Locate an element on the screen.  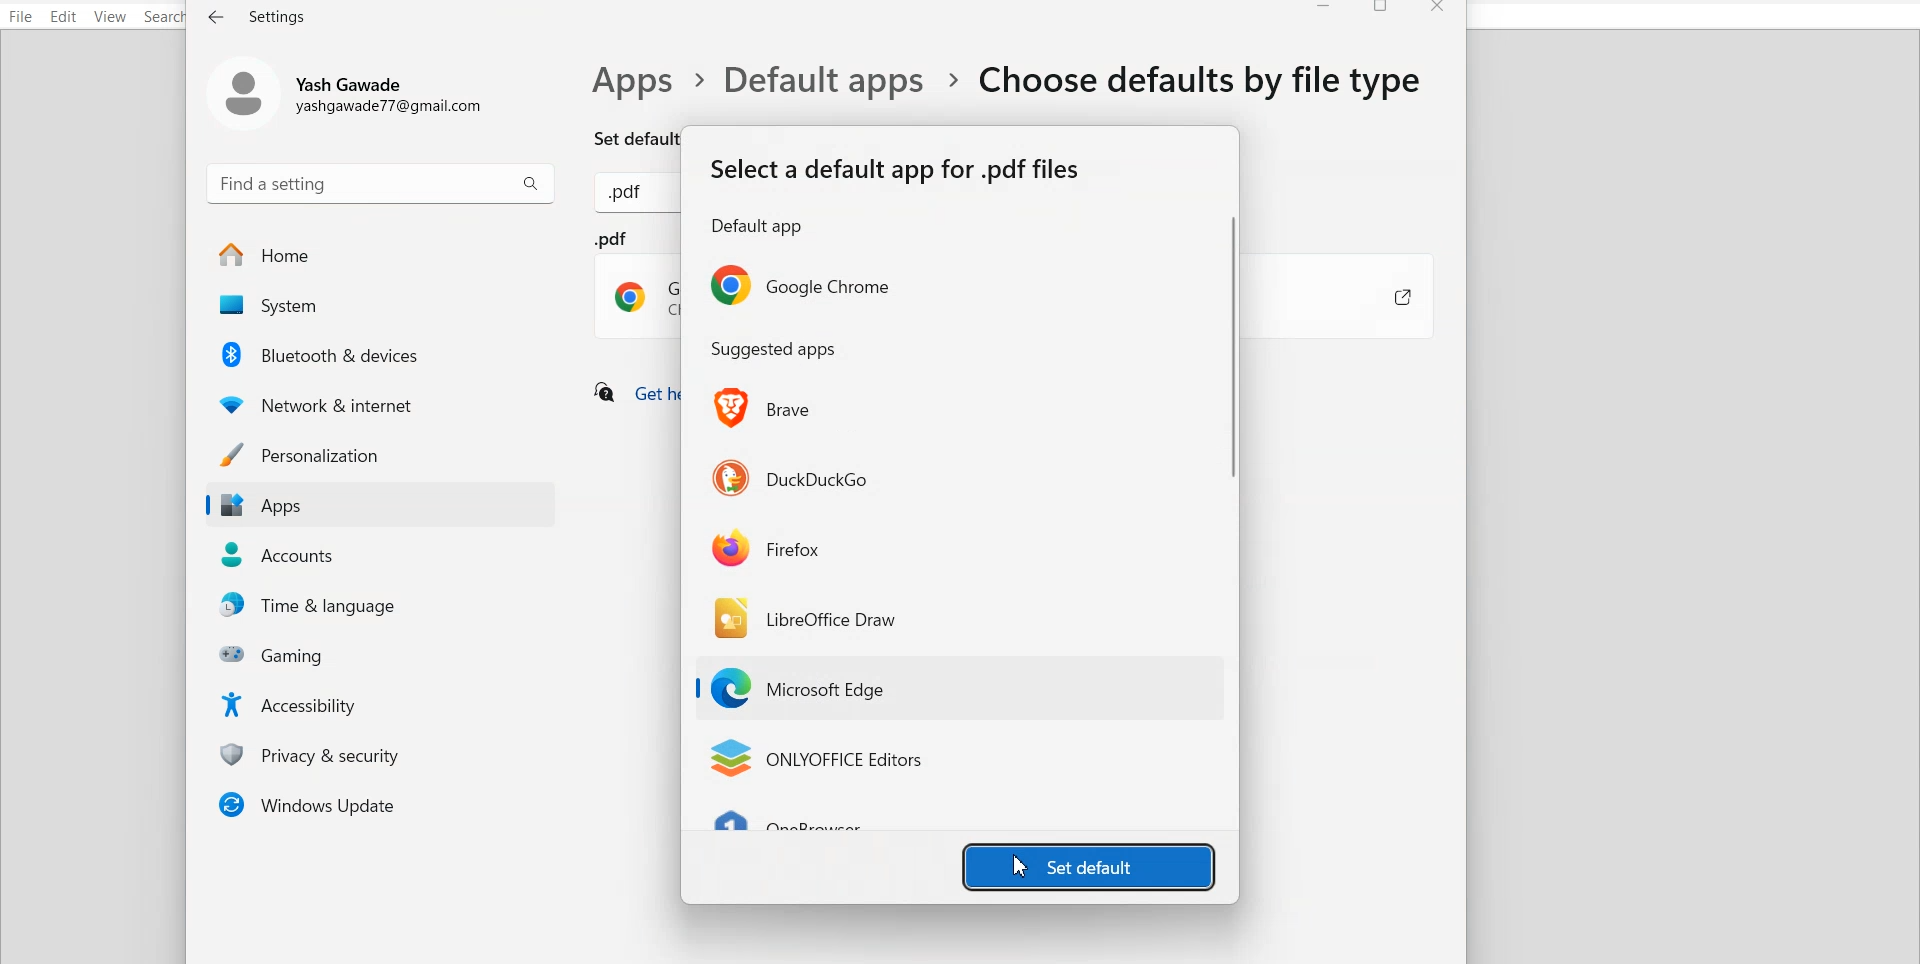
Account is located at coordinates (353, 90).